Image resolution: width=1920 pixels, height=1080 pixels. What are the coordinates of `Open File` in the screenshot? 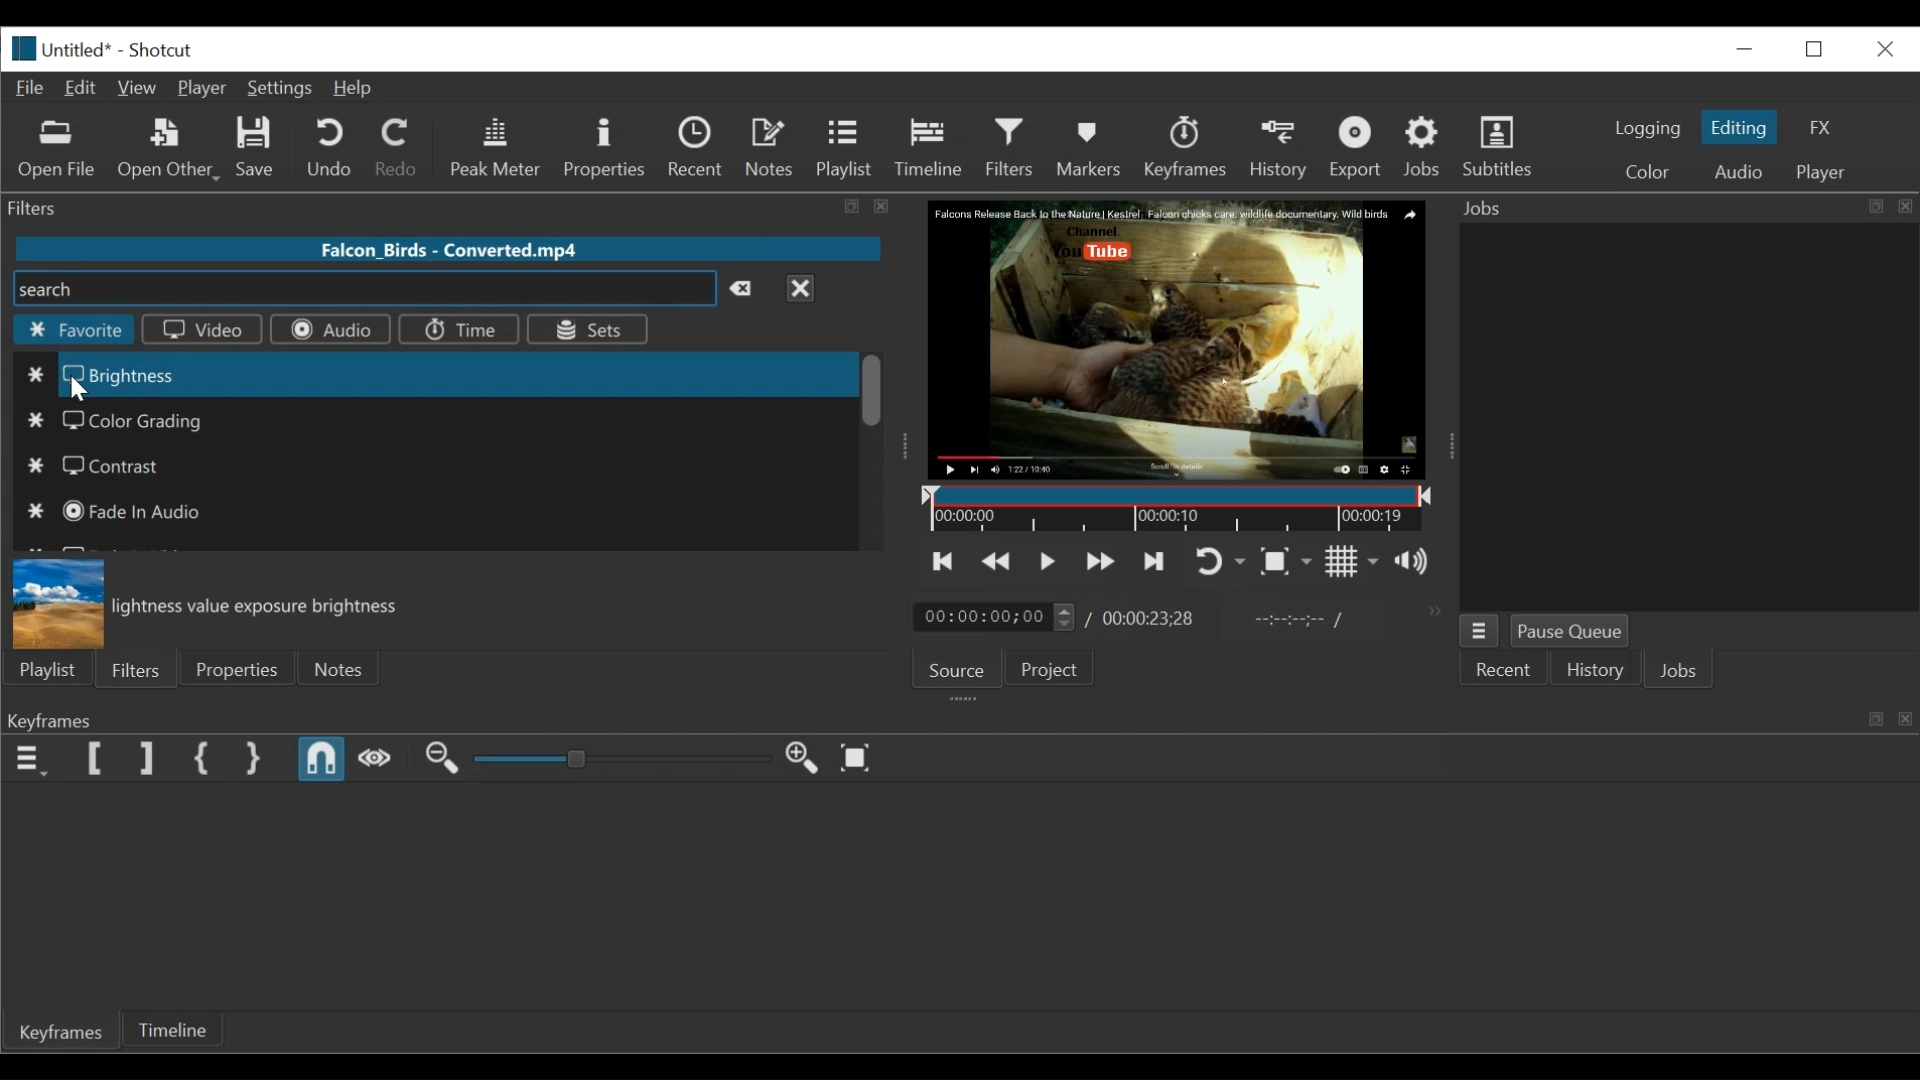 It's located at (58, 151).